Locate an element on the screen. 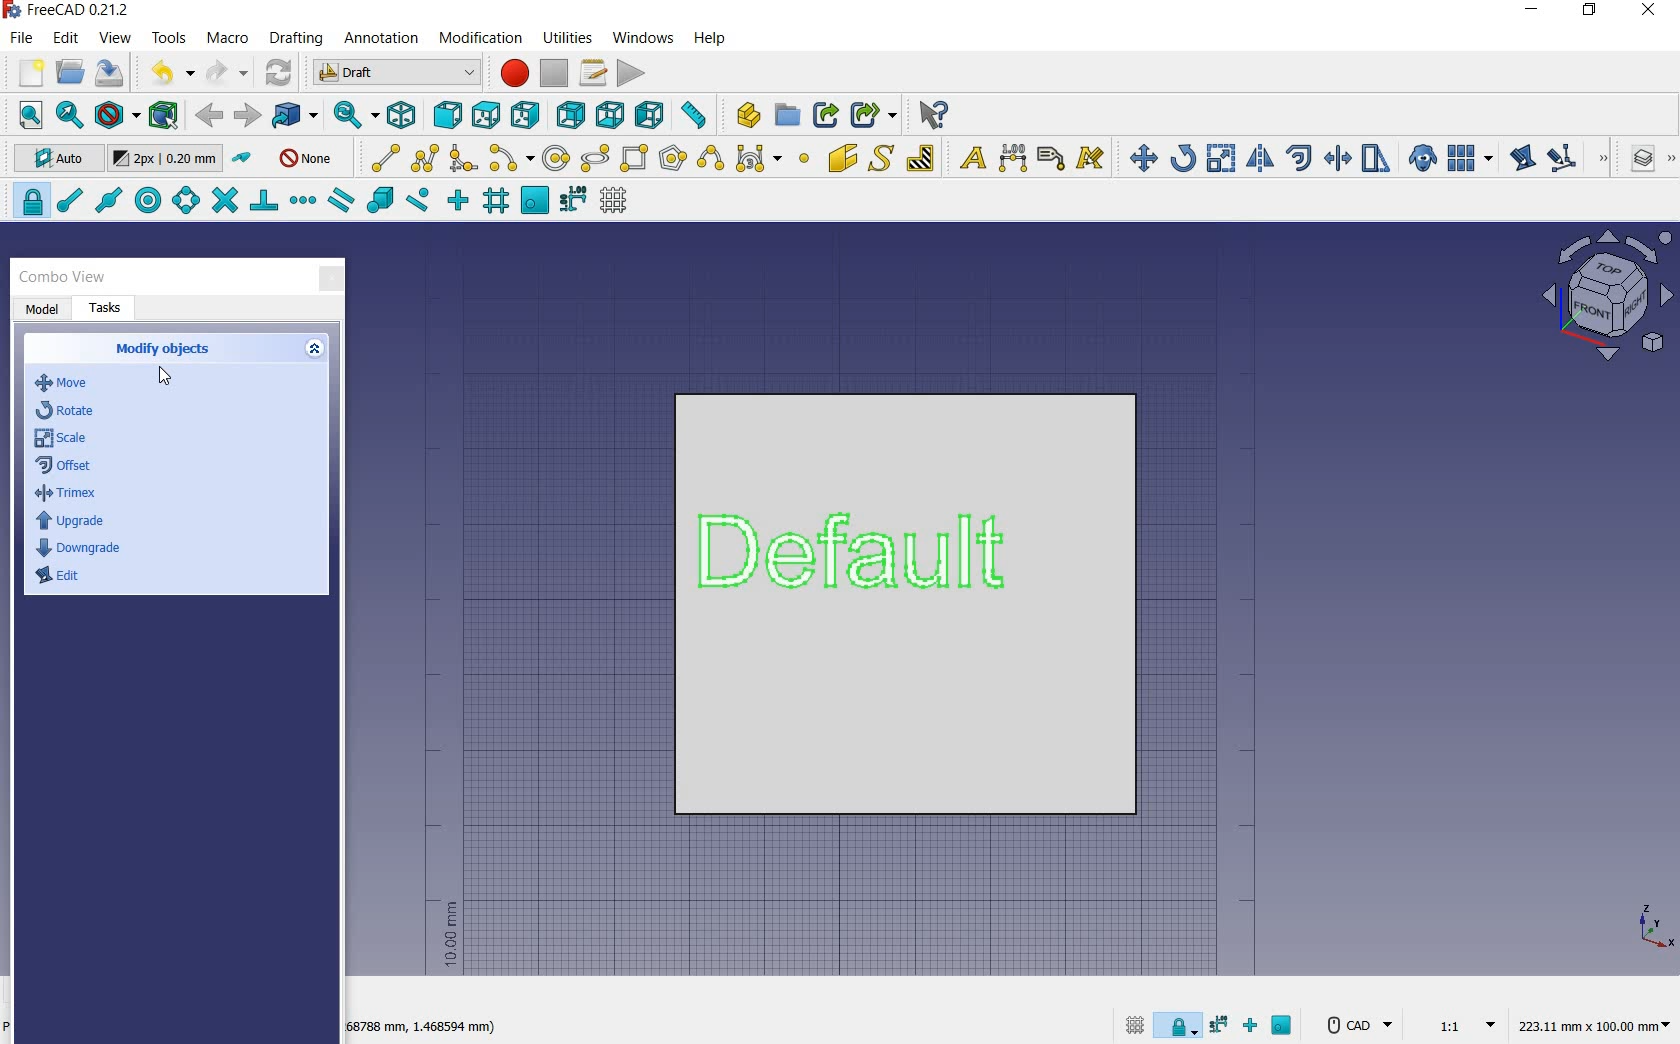 This screenshot has width=1680, height=1044. go to linked object is located at coordinates (296, 116).